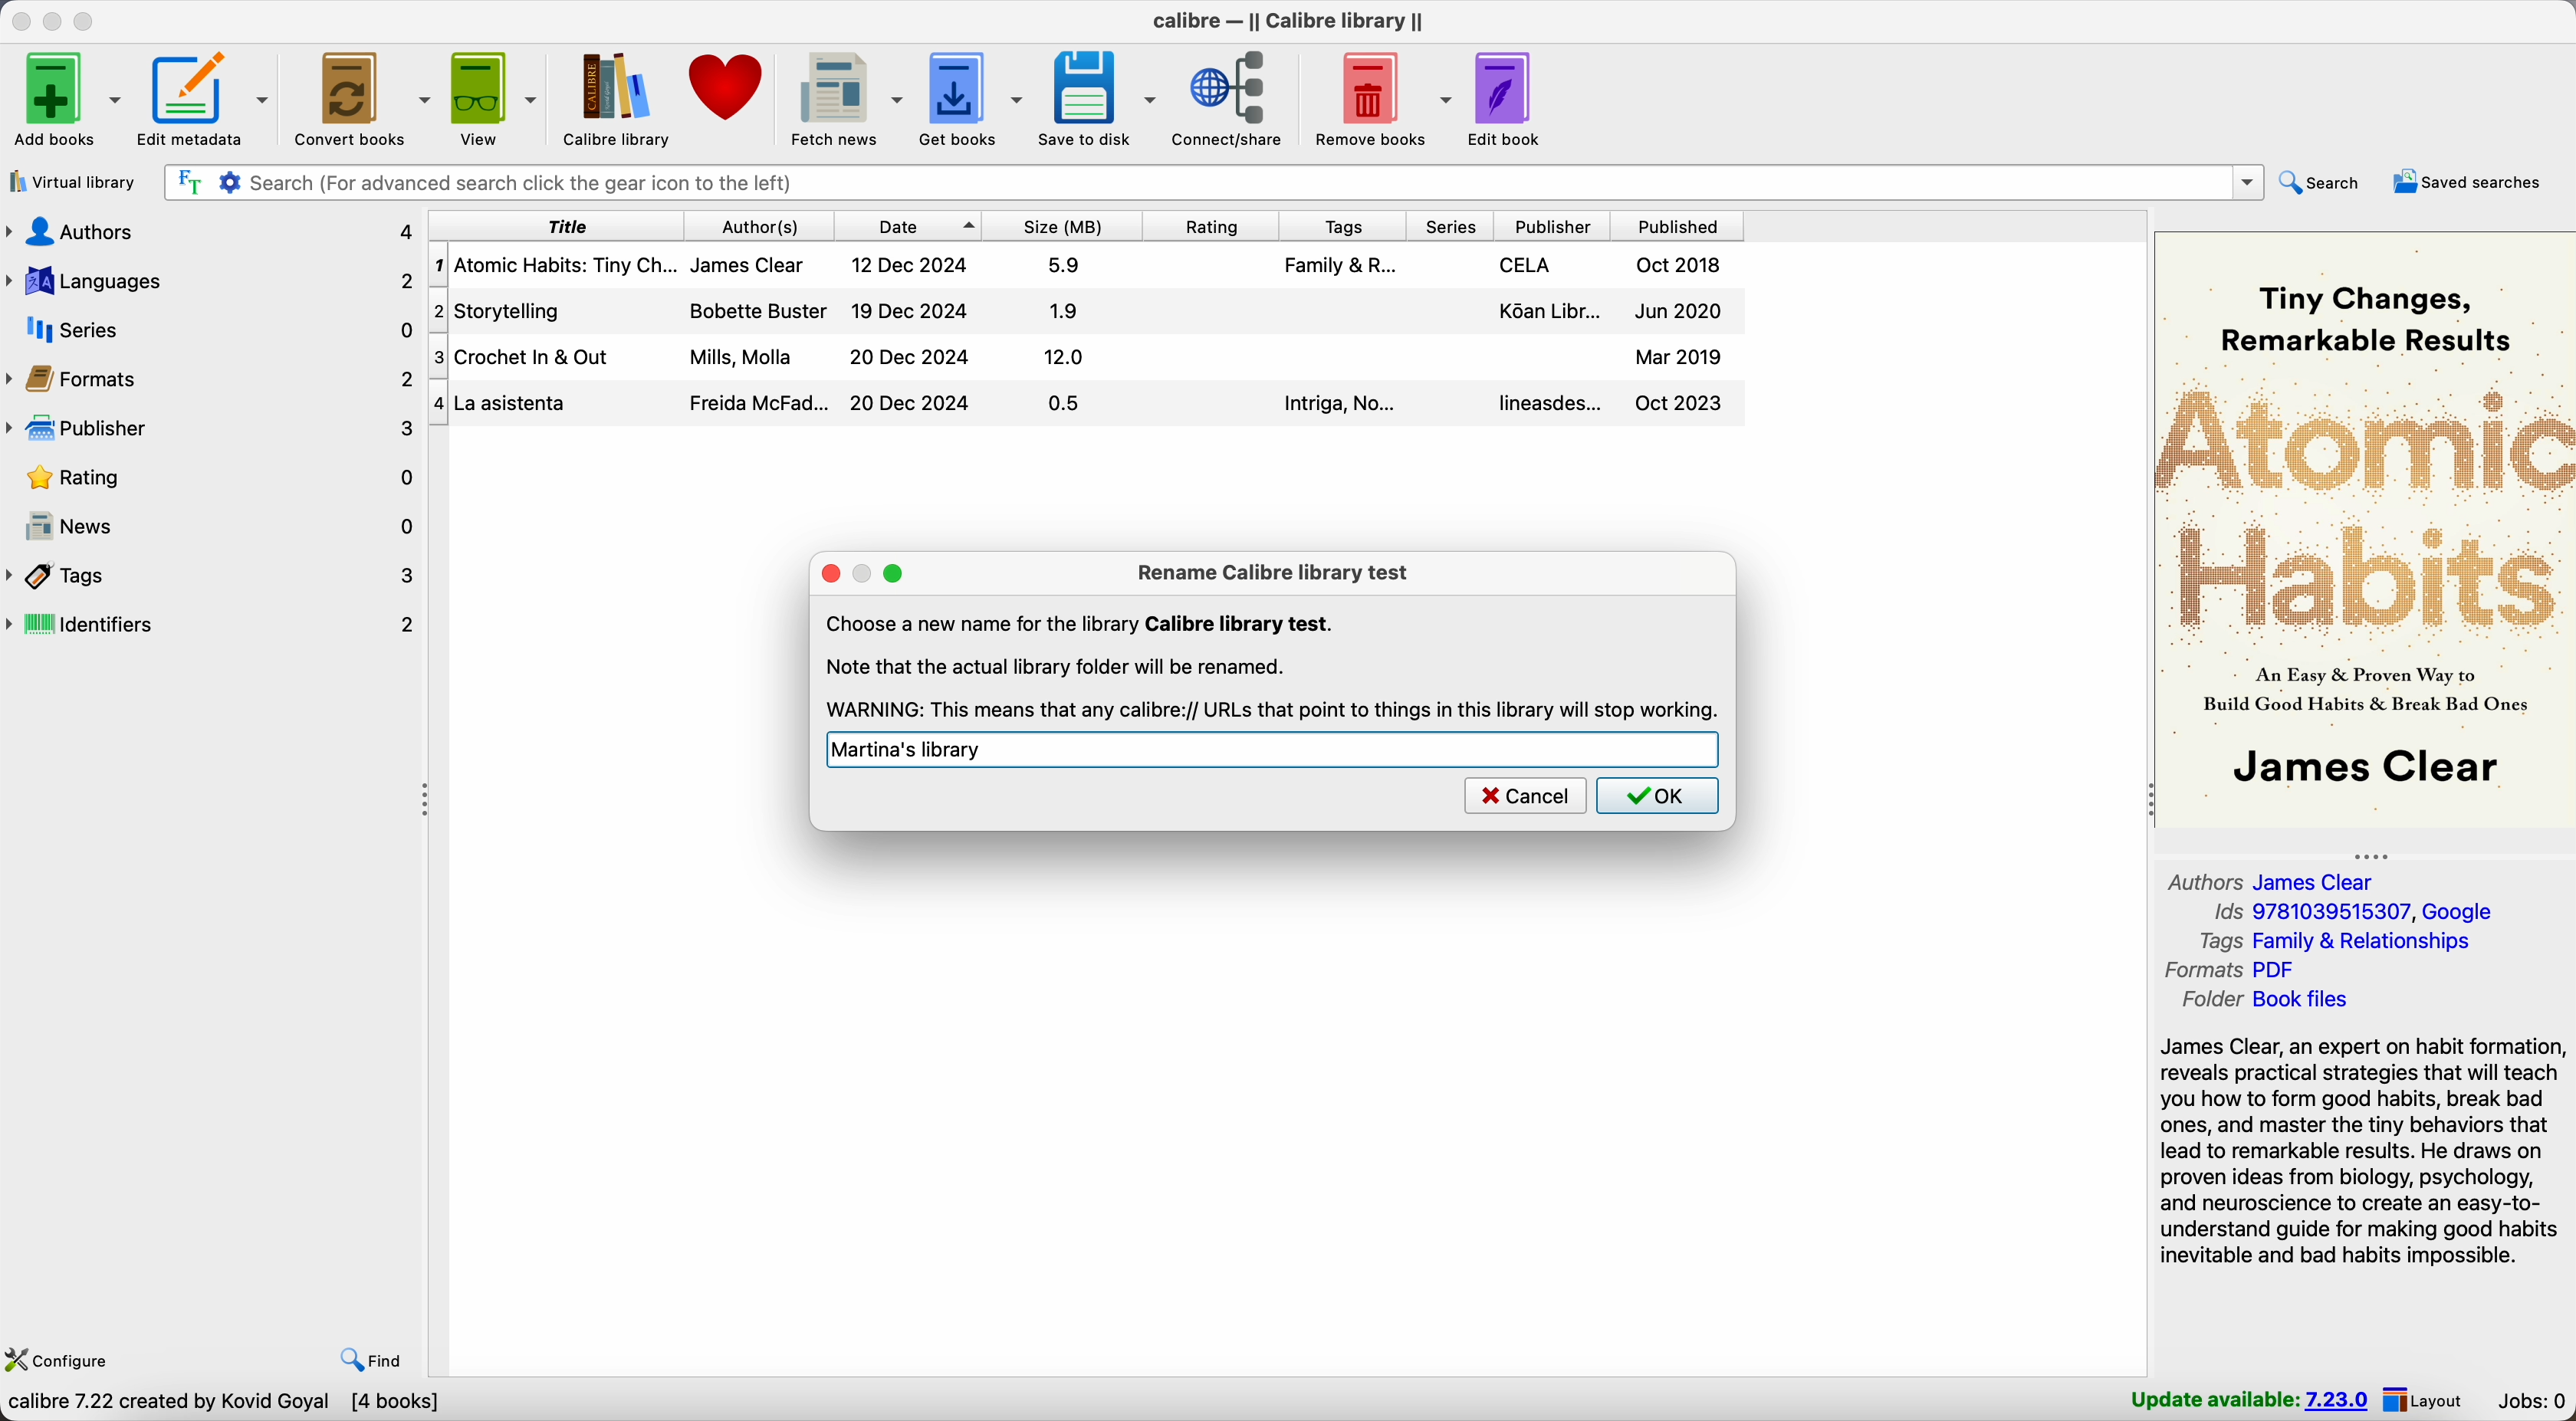  Describe the element at coordinates (53, 22) in the screenshot. I see `minimize Calibre` at that location.